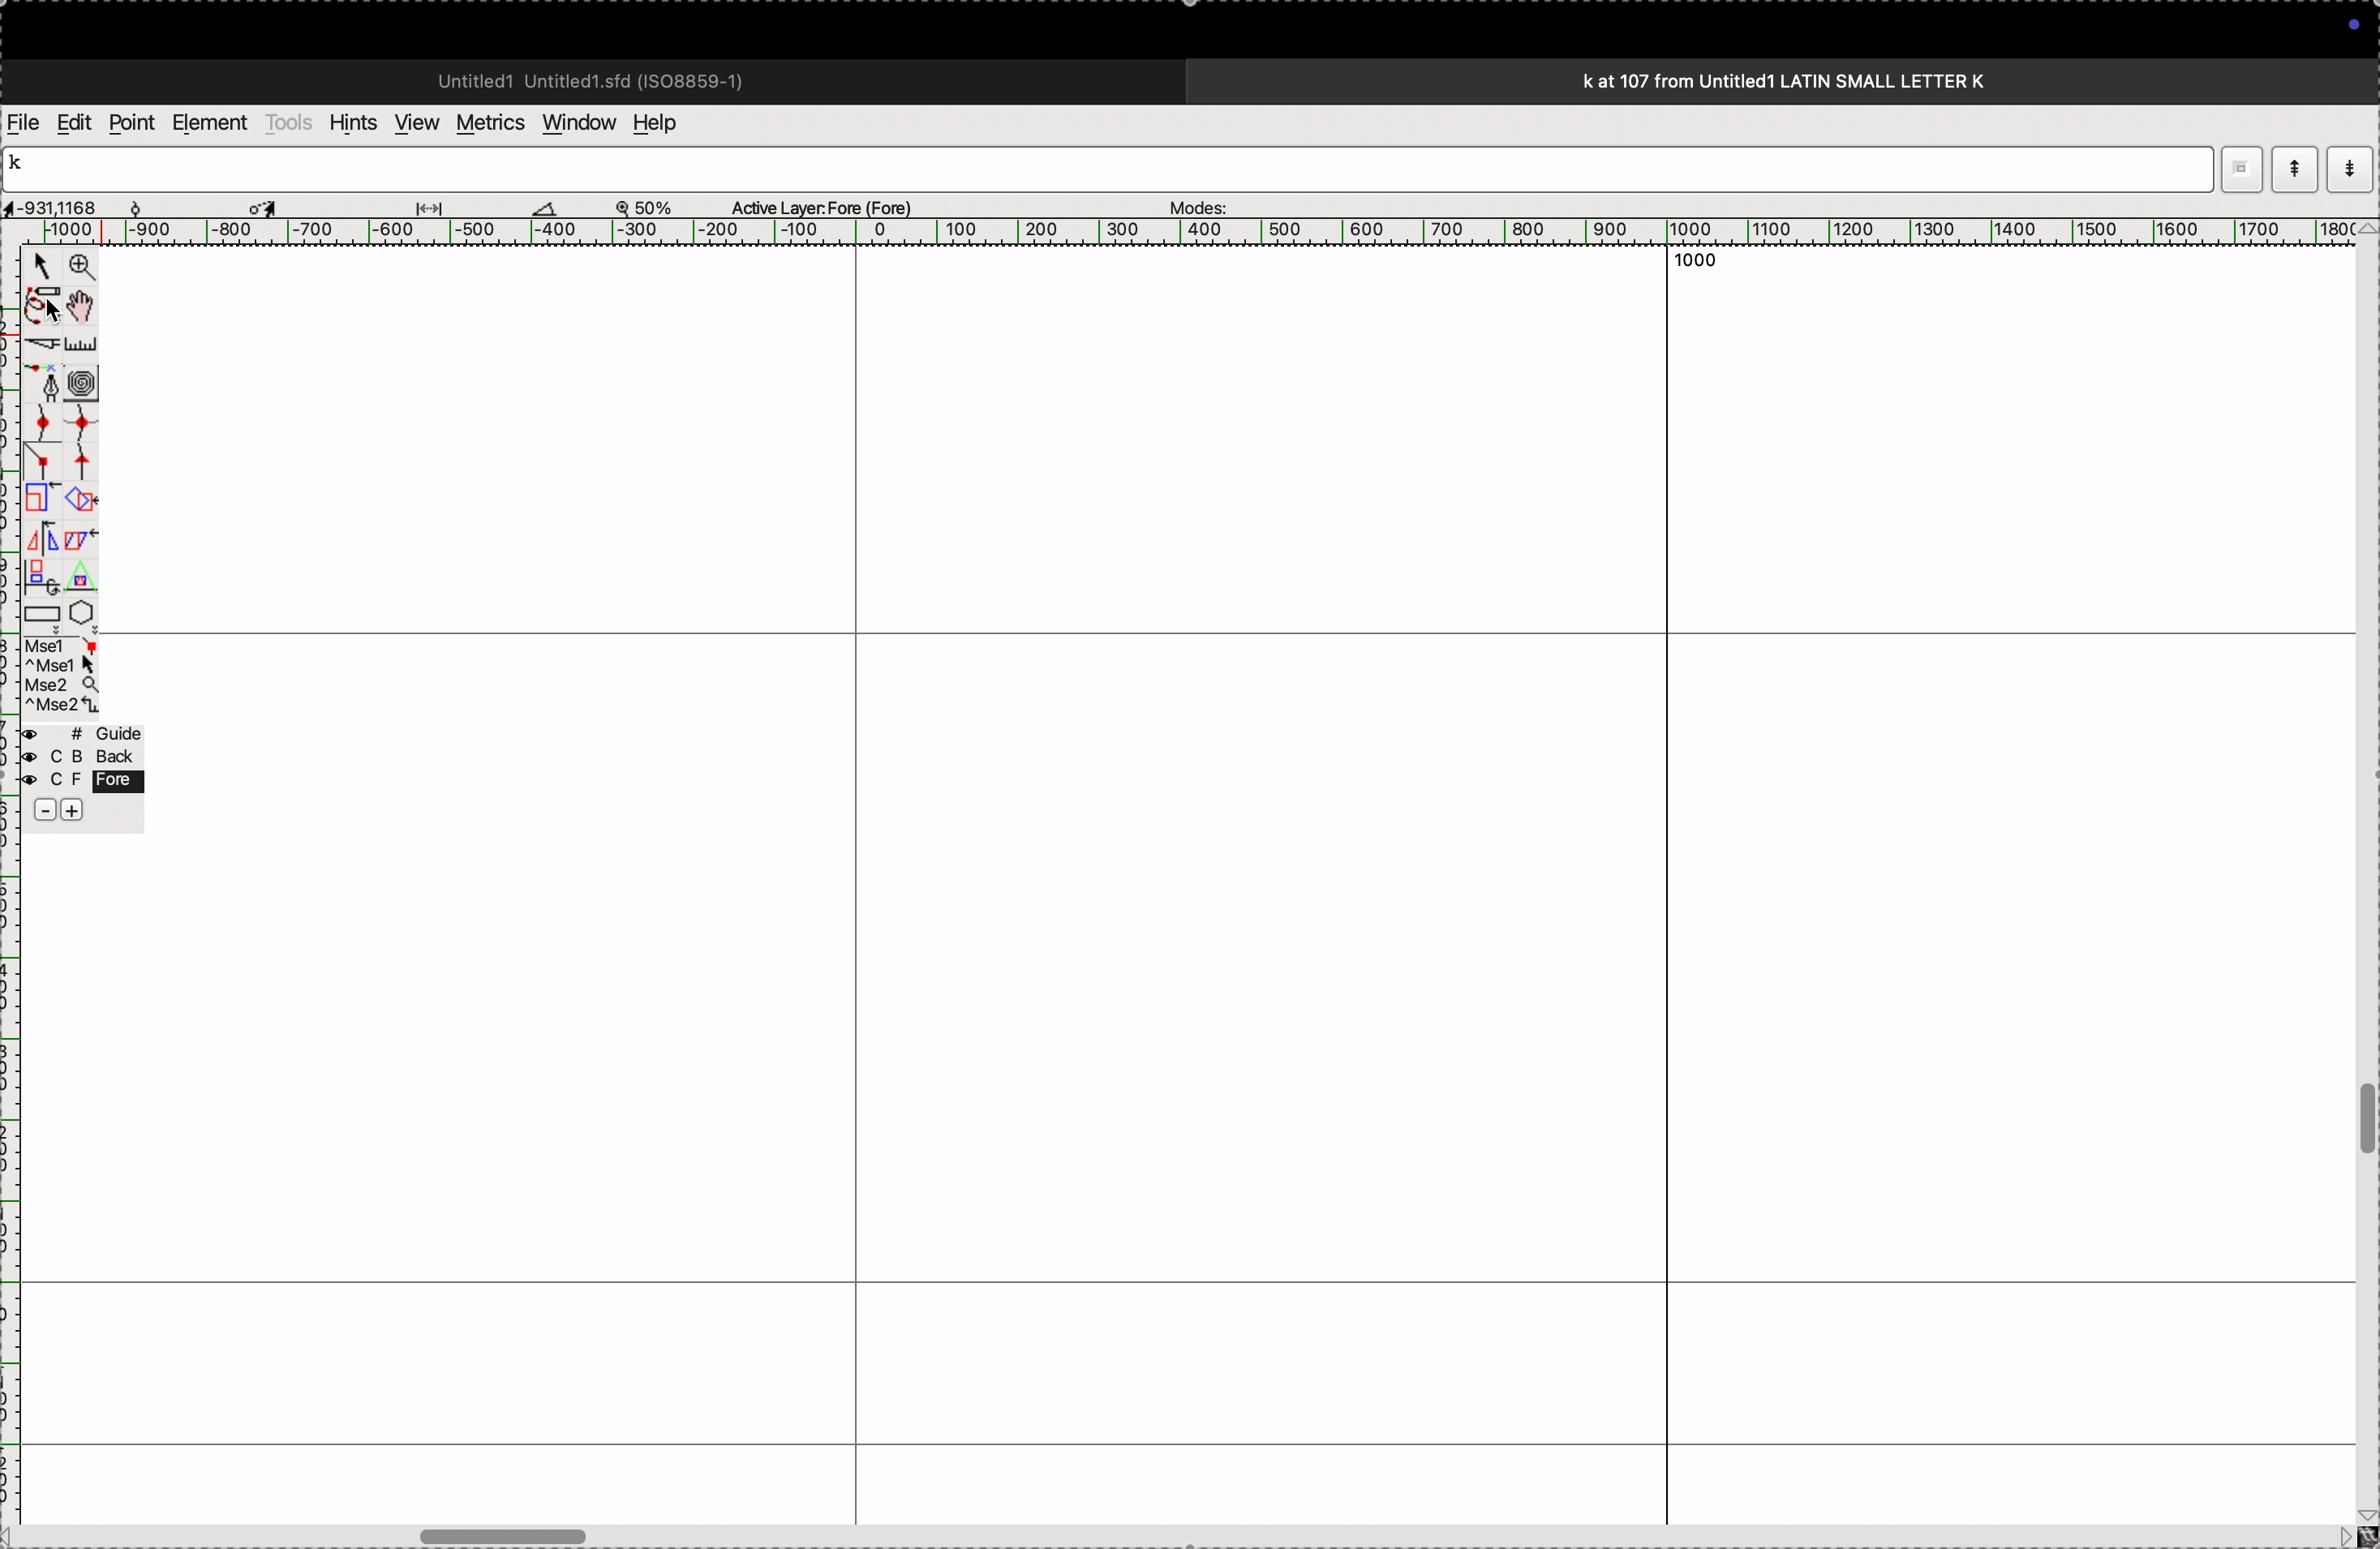 The height and width of the screenshot is (1549, 2380). I want to click on window, so click(575, 121).